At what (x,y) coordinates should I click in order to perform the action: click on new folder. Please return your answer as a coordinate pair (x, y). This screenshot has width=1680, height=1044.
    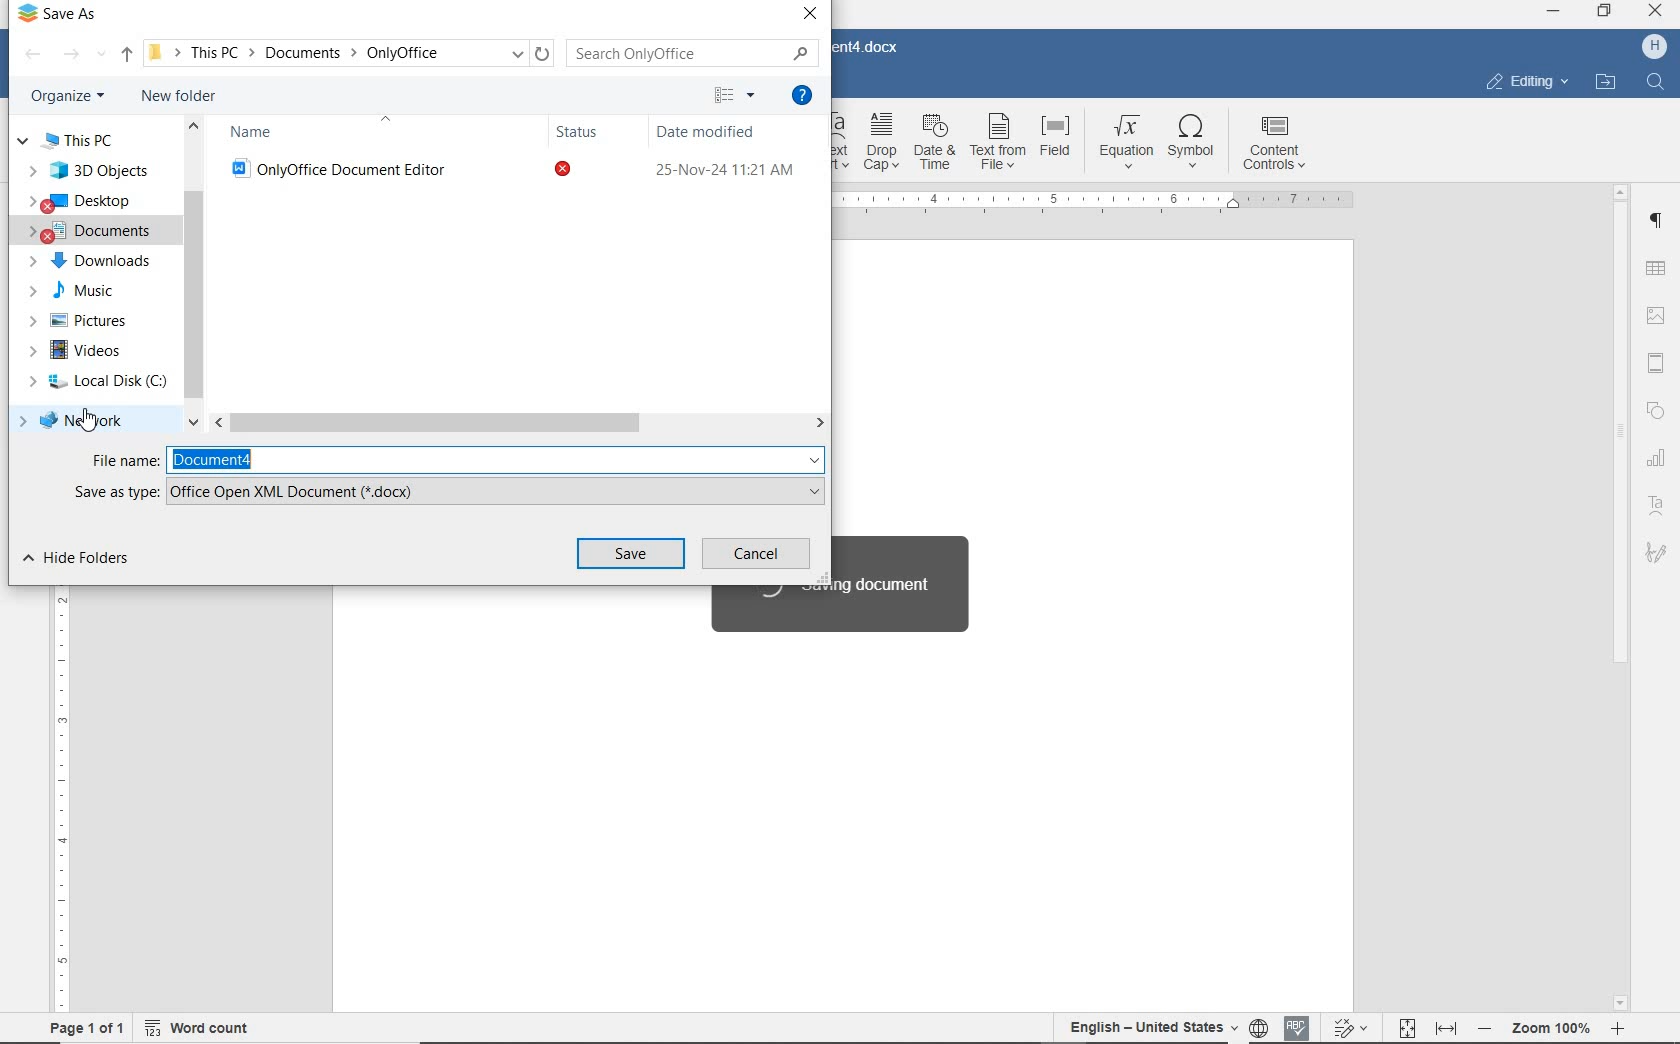
    Looking at the image, I should click on (176, 97).